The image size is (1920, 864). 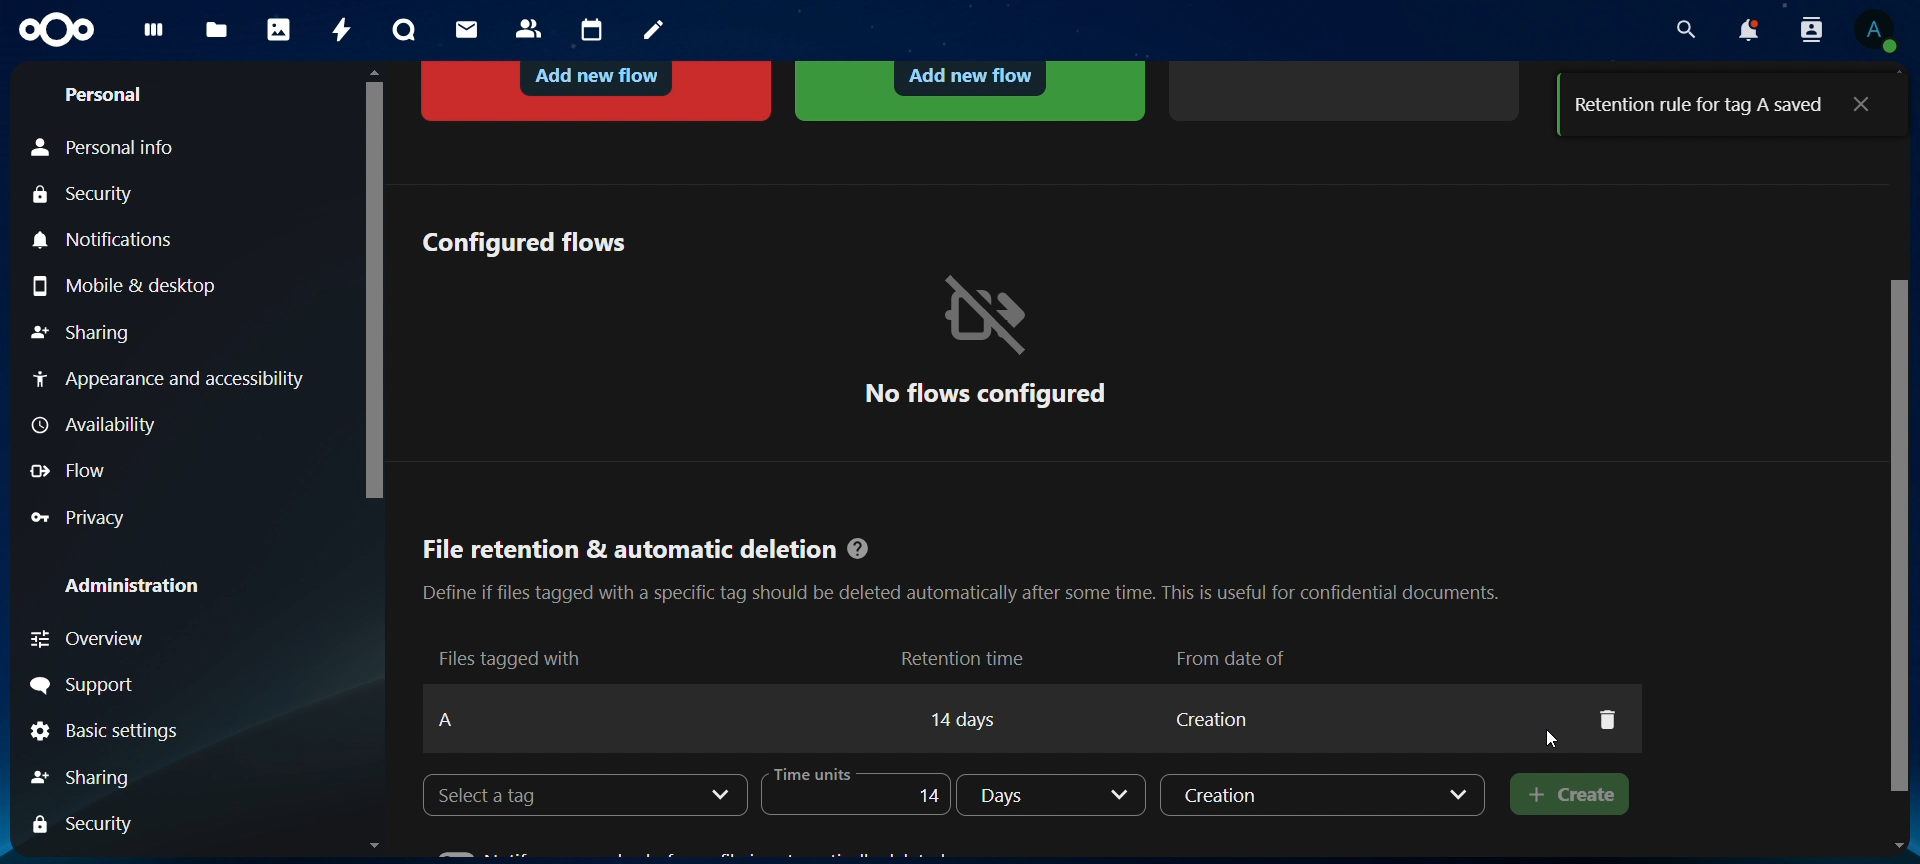 What do you see at coordinates (89, 196) in the screenshot?
I see `security` at bounding box center [89, 196].